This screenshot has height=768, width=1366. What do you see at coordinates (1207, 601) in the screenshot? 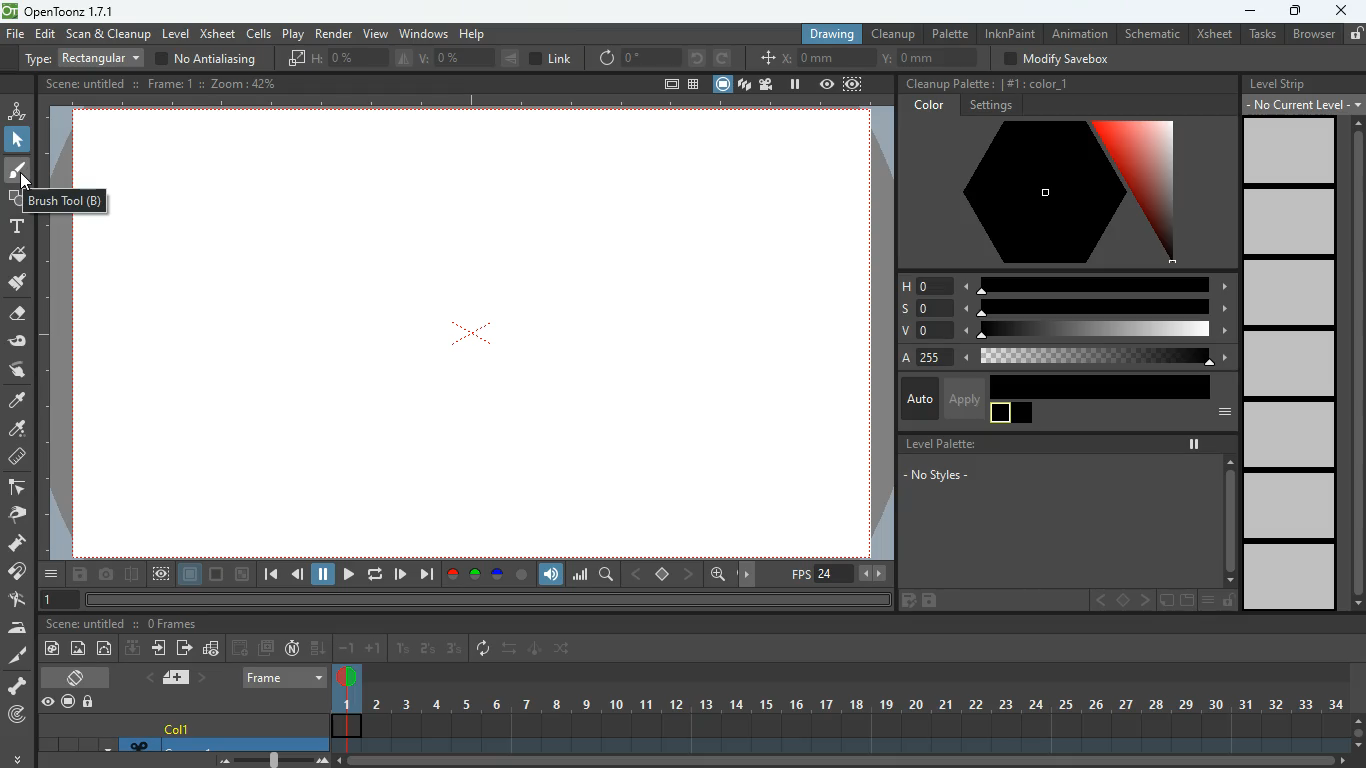
I see `menu` at bounding box center [1207, 601].